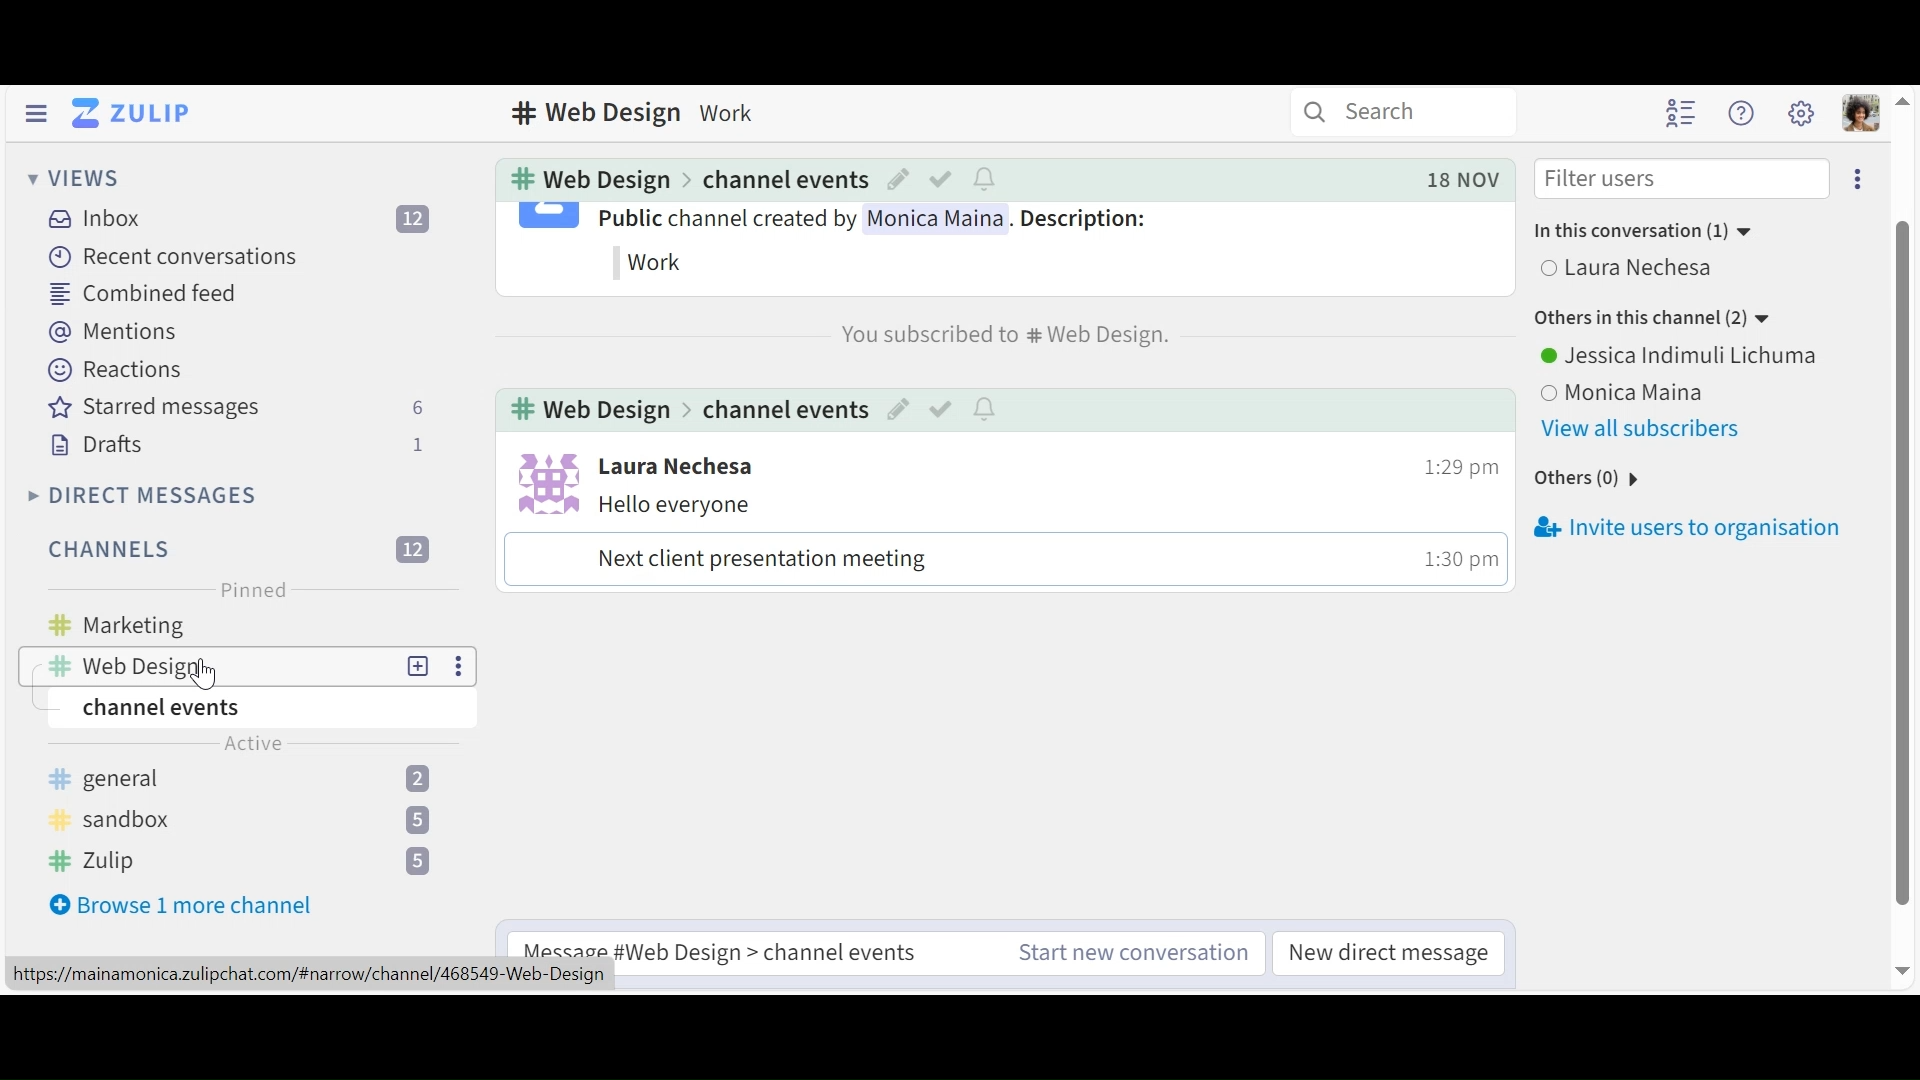 The width and height of the screenshot is (1920, 1080). I want to click on Combined feed, so click(143, 292).